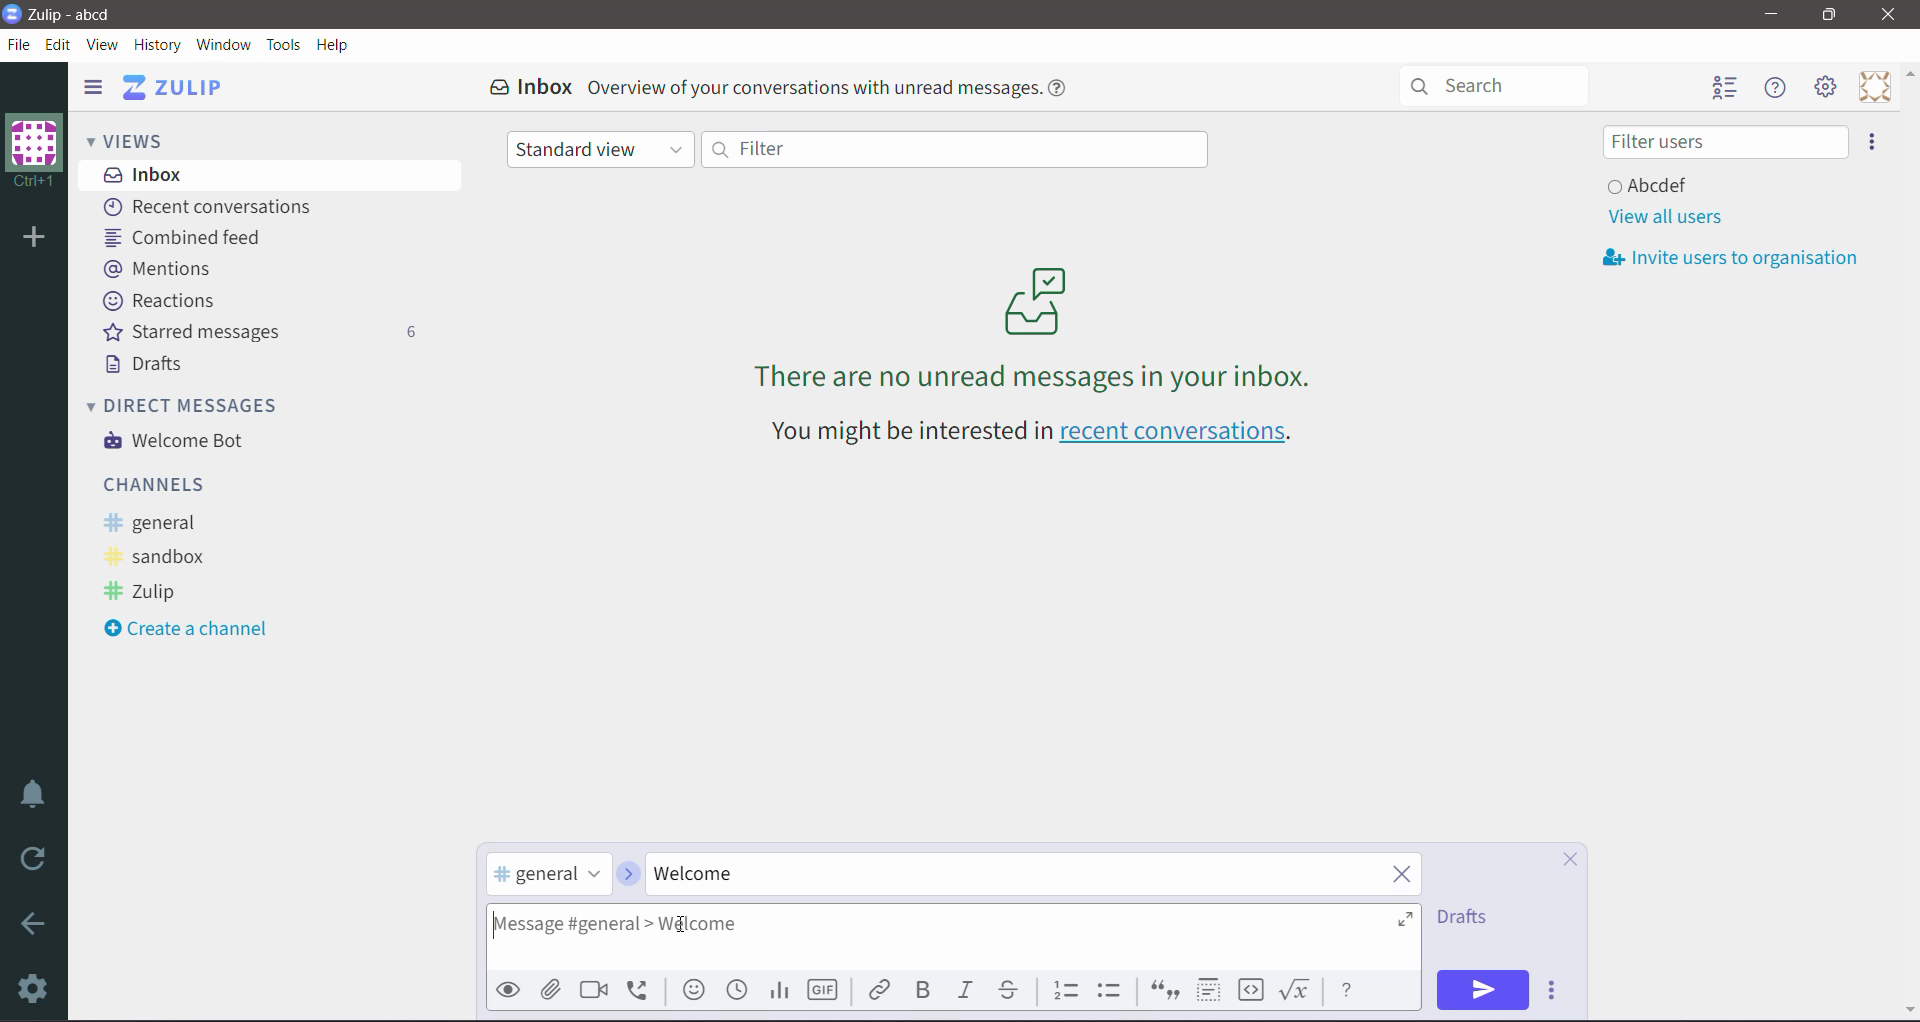 The width and height of the screenshot is (1920, 1022). Describe the element at coordinates (1469, 917) in the screenshot. I see `Drafts` at that location.